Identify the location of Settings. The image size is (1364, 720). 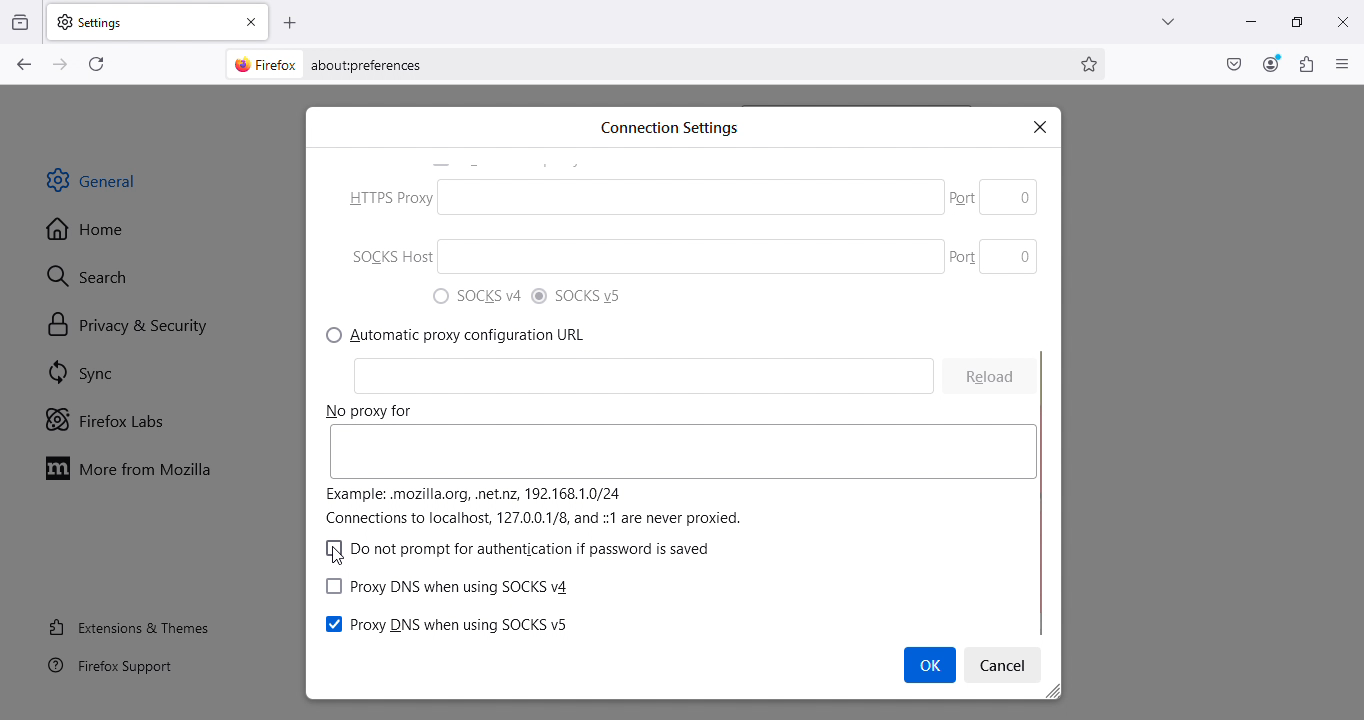
(1006, 664).